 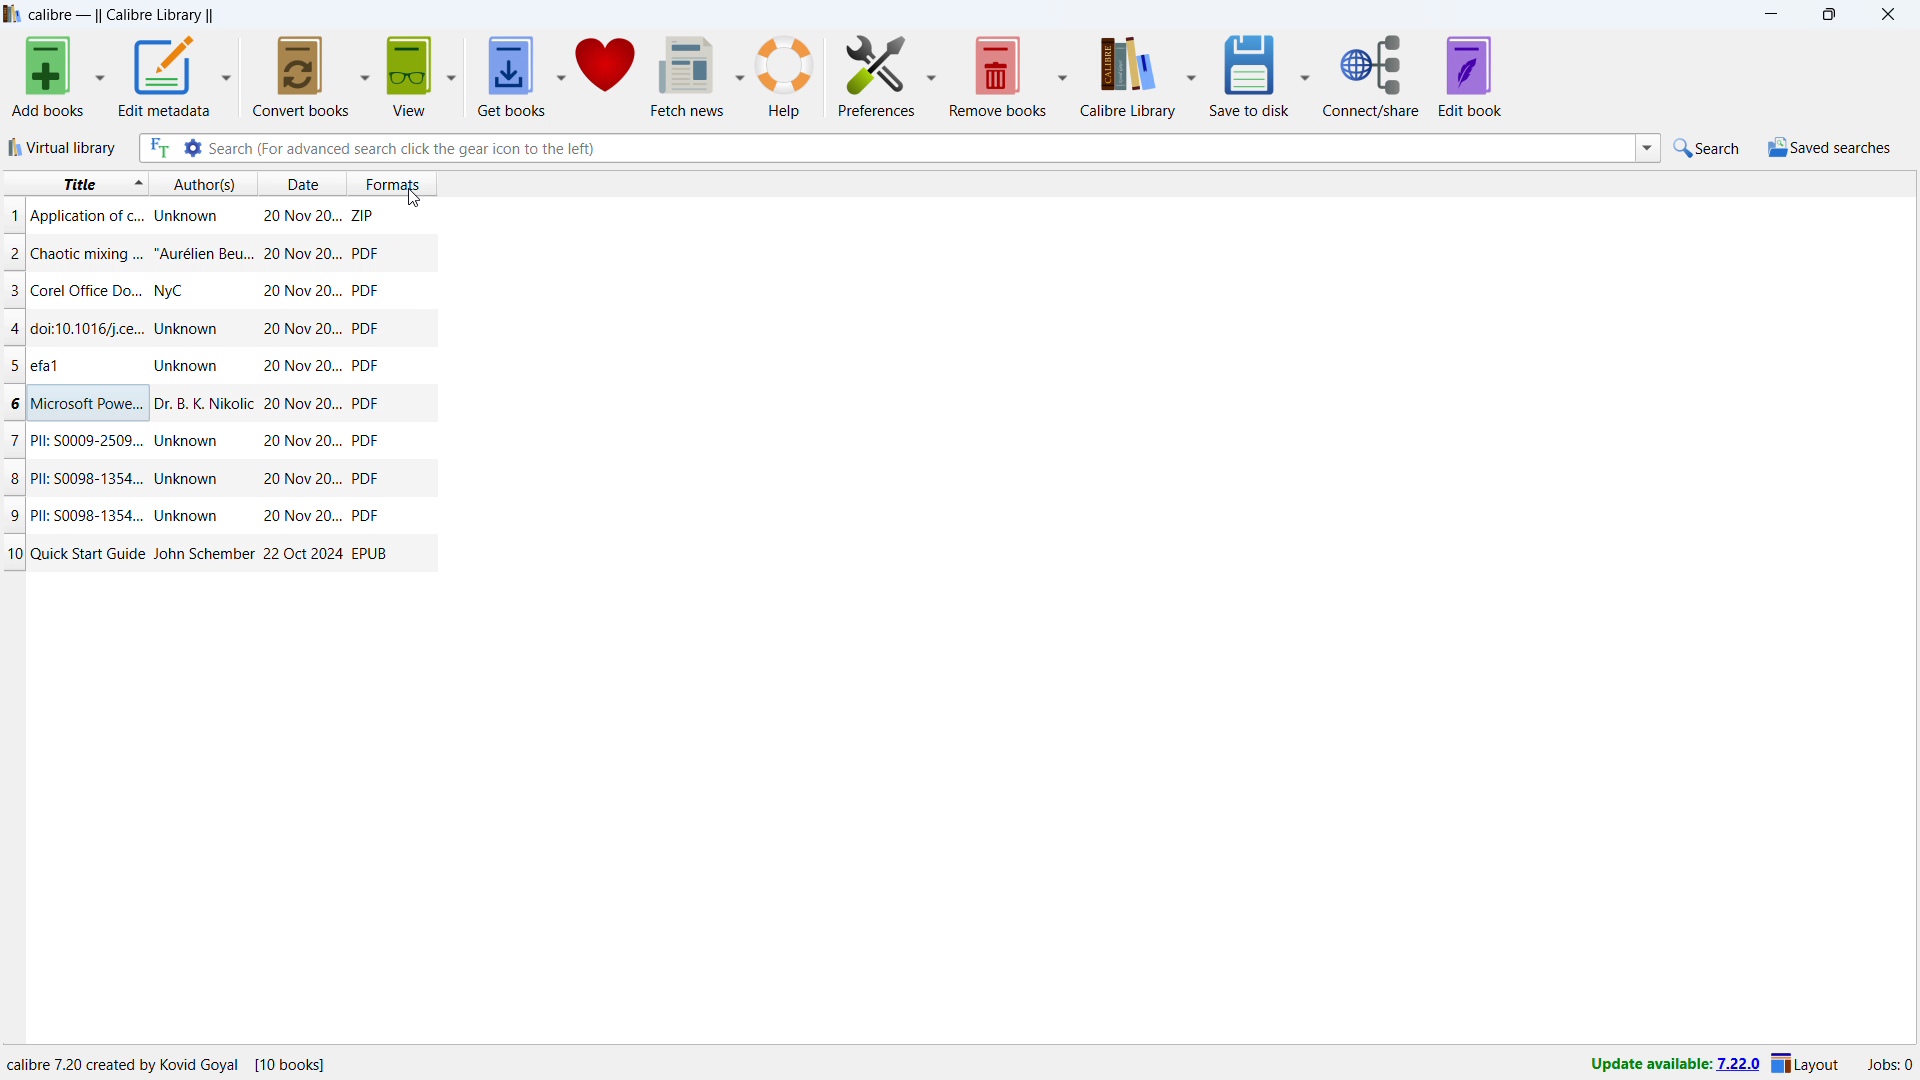 What do you see at coordinates (1828, 147) in the screenshot?
I see `saved searches` at bounding box center [1828, 147].